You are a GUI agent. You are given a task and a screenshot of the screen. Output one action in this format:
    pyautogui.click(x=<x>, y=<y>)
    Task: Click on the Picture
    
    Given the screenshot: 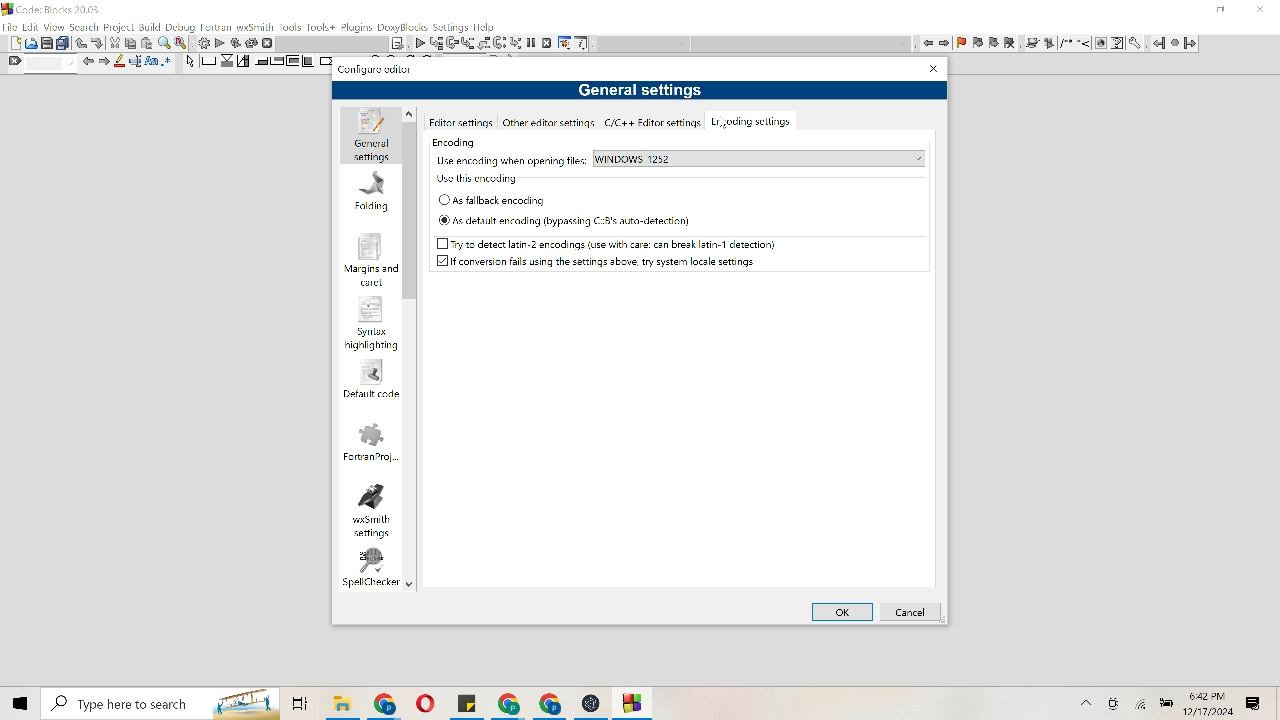 What is the action you would take?
    pyautogui.click(x=31, y=42)
    